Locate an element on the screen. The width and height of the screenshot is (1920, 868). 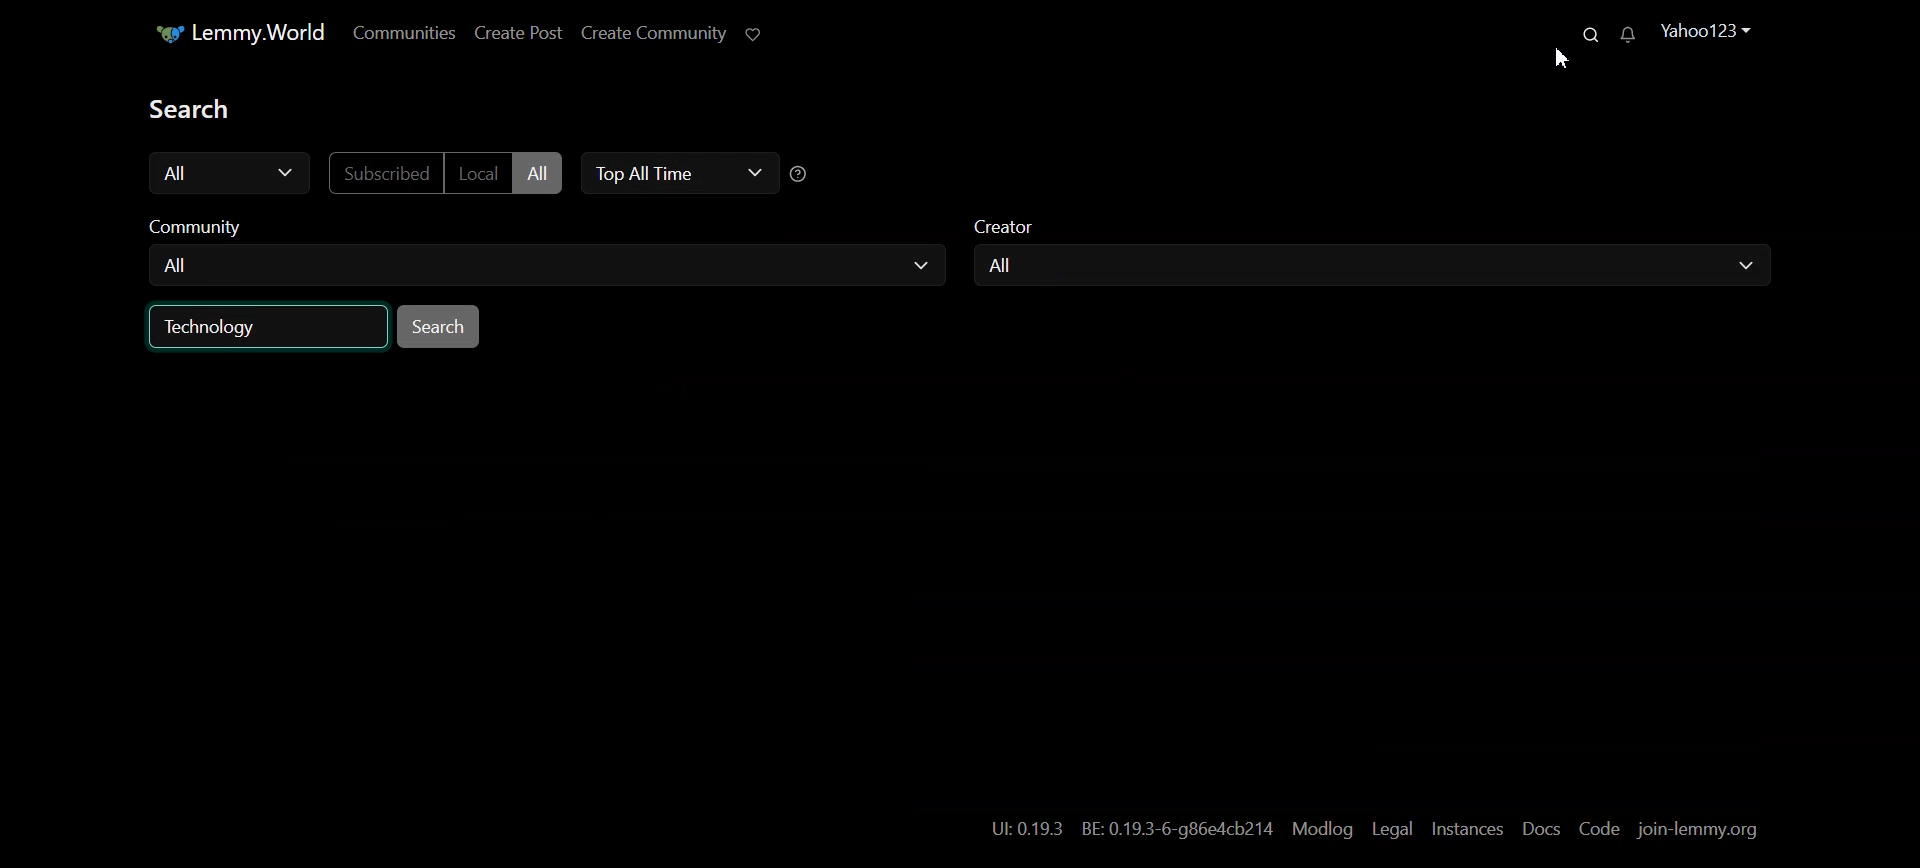
Unread Messages is located at coordinates (1627, 37).